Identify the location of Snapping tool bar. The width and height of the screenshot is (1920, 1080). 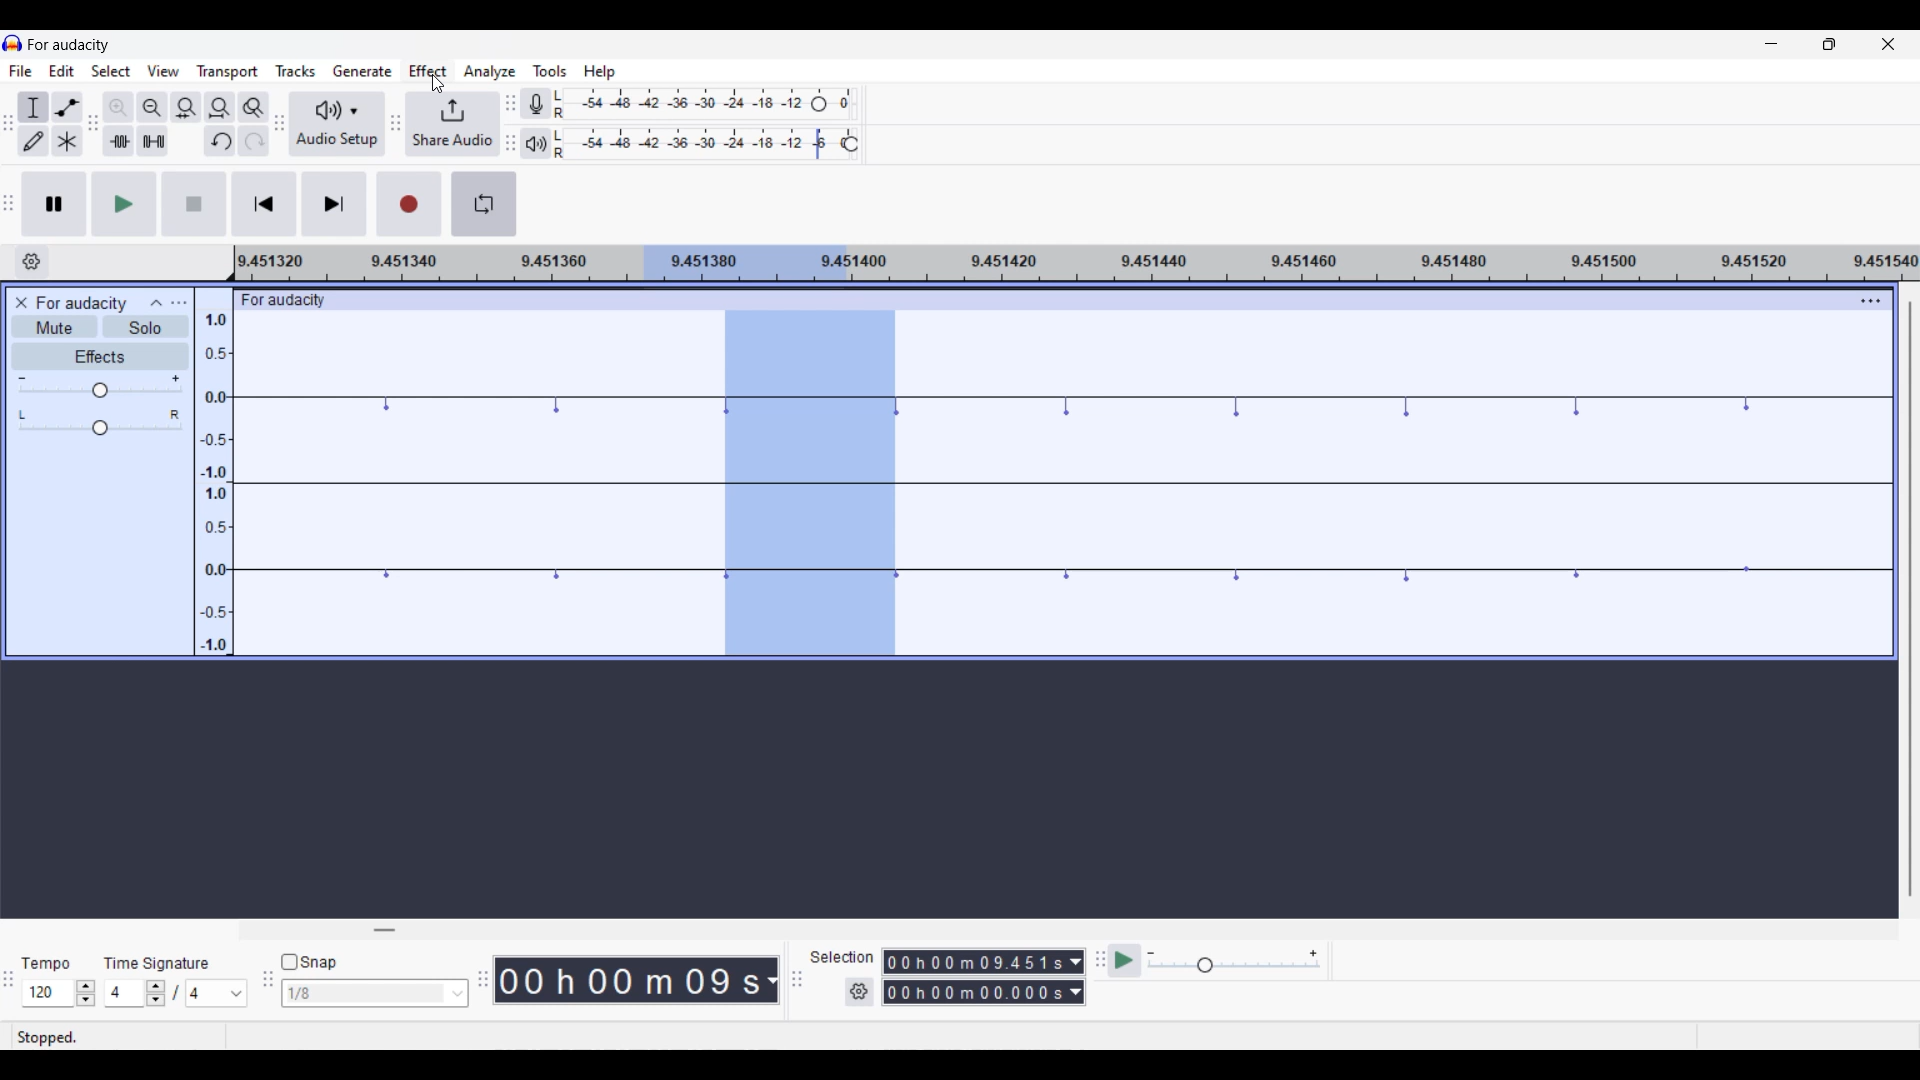
(266, 987).